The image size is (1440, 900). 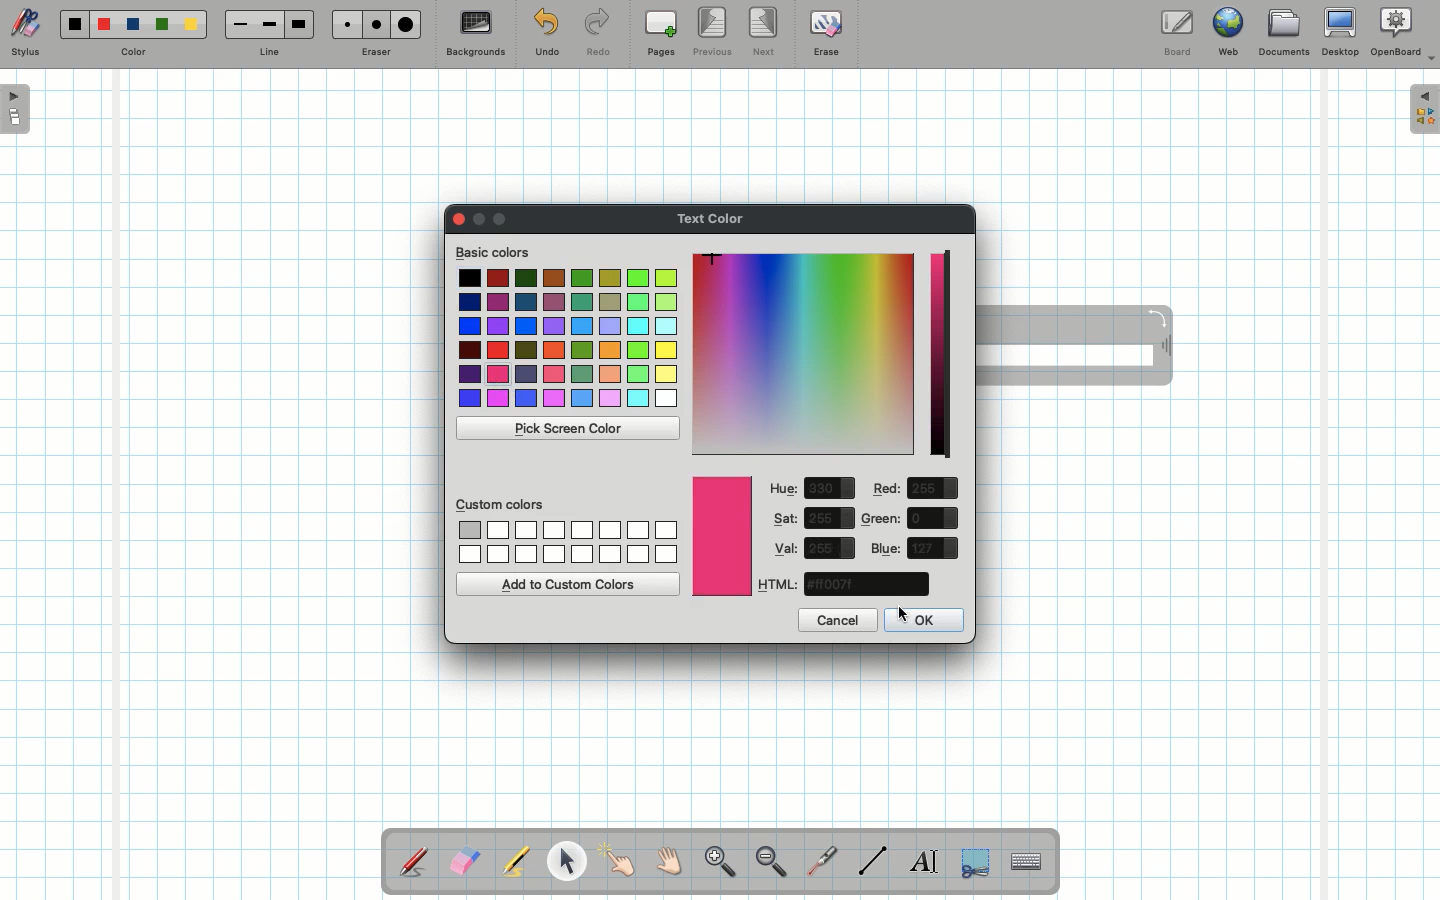 I want to click on Eraser, so click(x=464, y=863).